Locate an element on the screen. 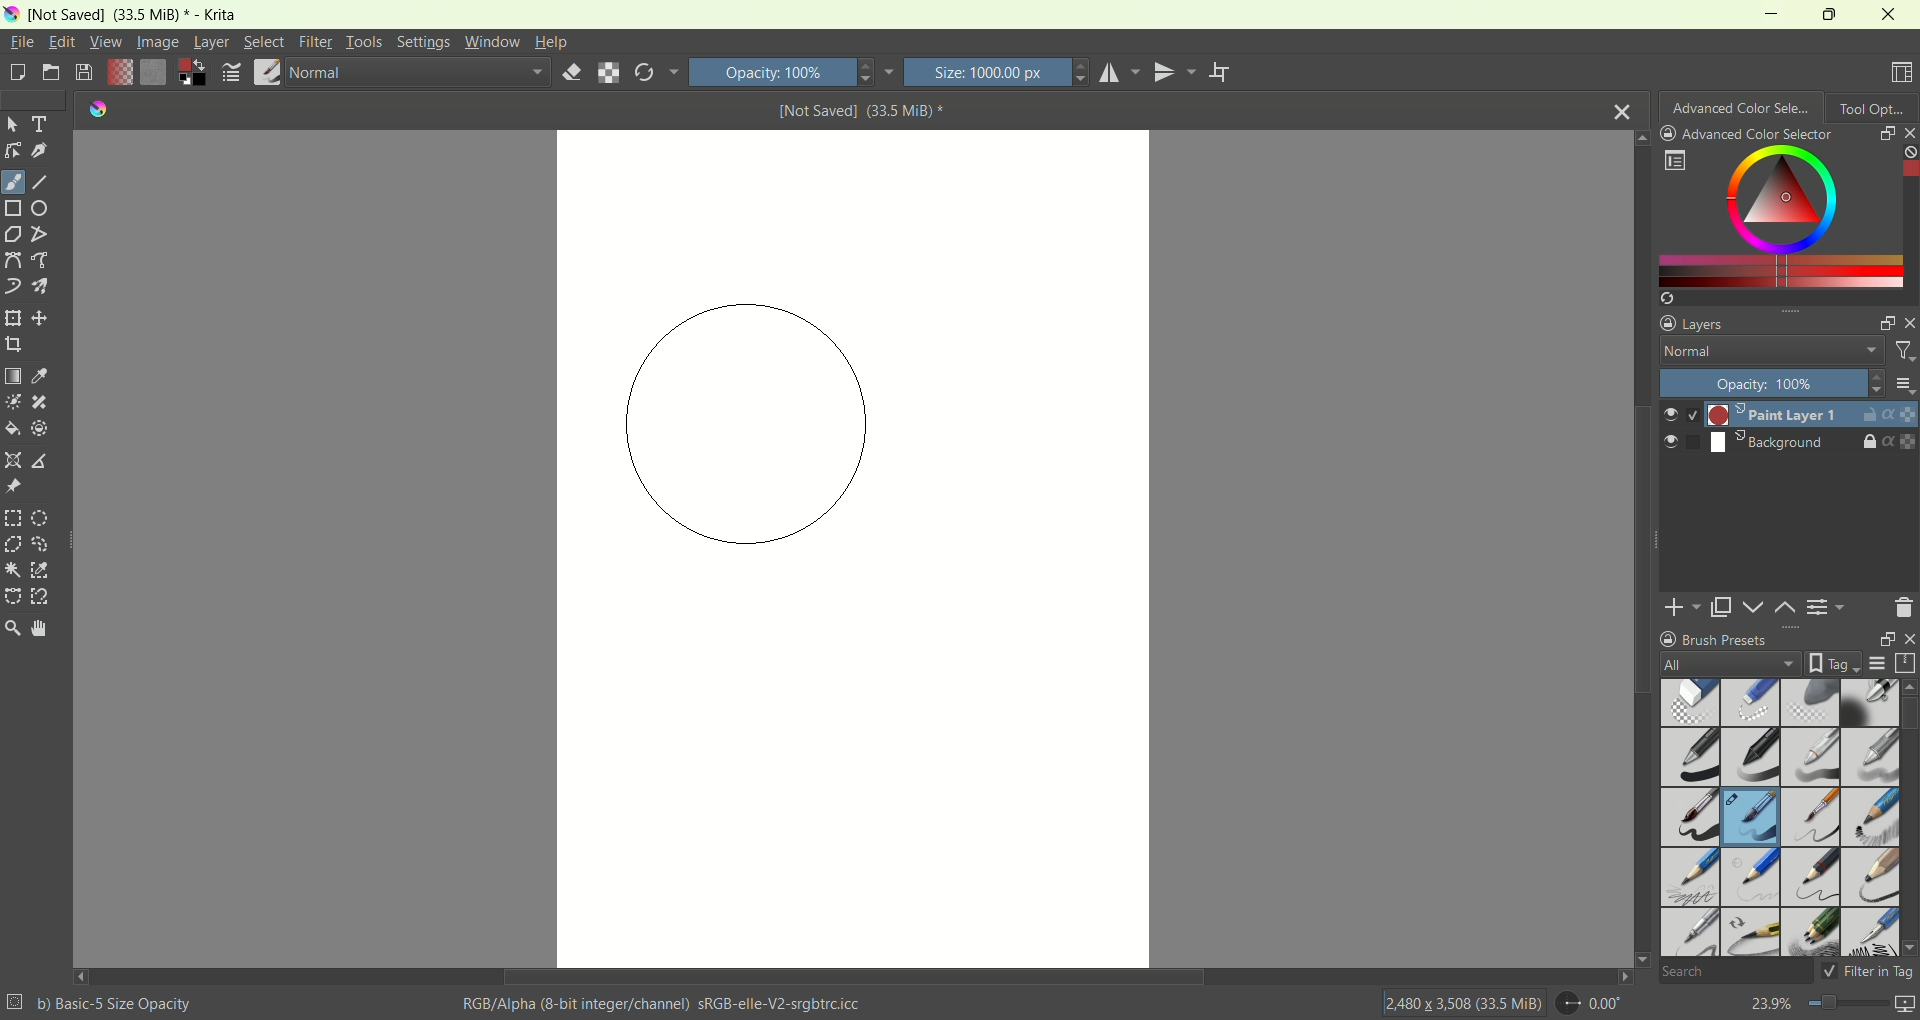 This screenshot has width=1920, height=1020. tags is located at coordinates (1829, 663).